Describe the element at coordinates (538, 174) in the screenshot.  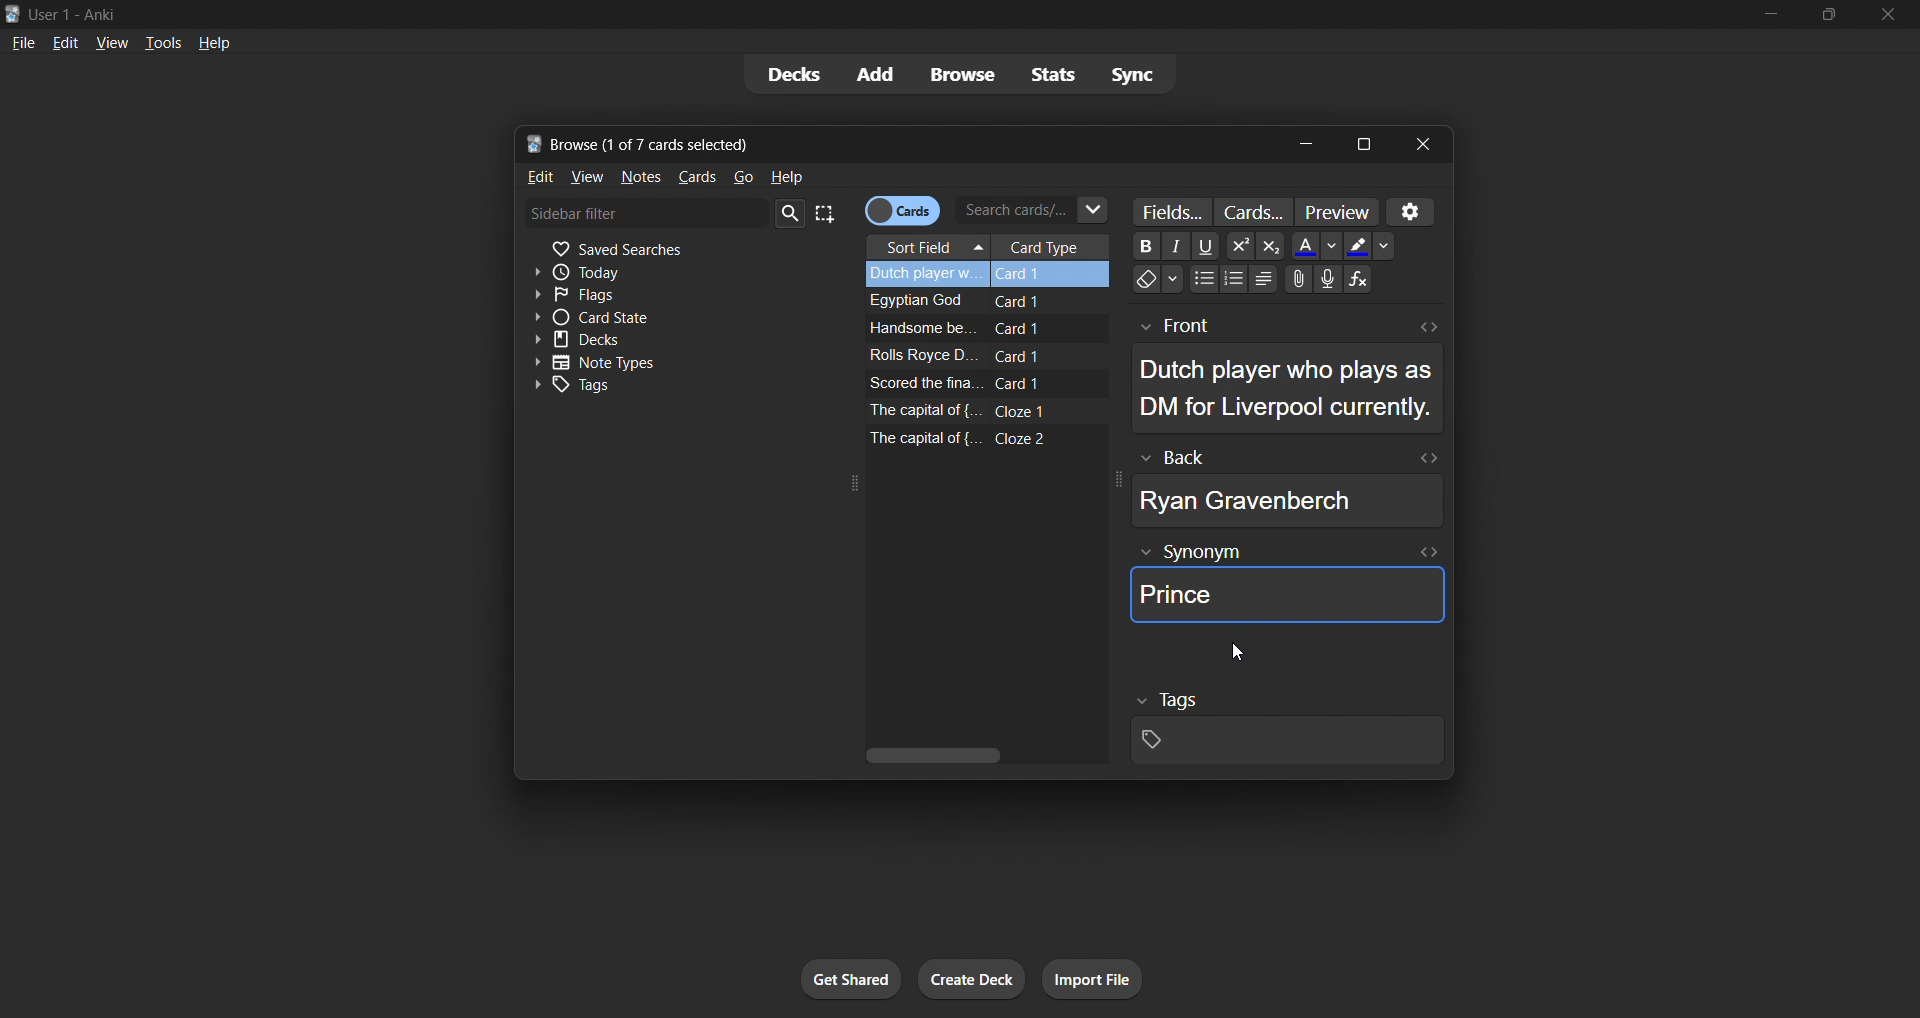
I see `edit` at that location.